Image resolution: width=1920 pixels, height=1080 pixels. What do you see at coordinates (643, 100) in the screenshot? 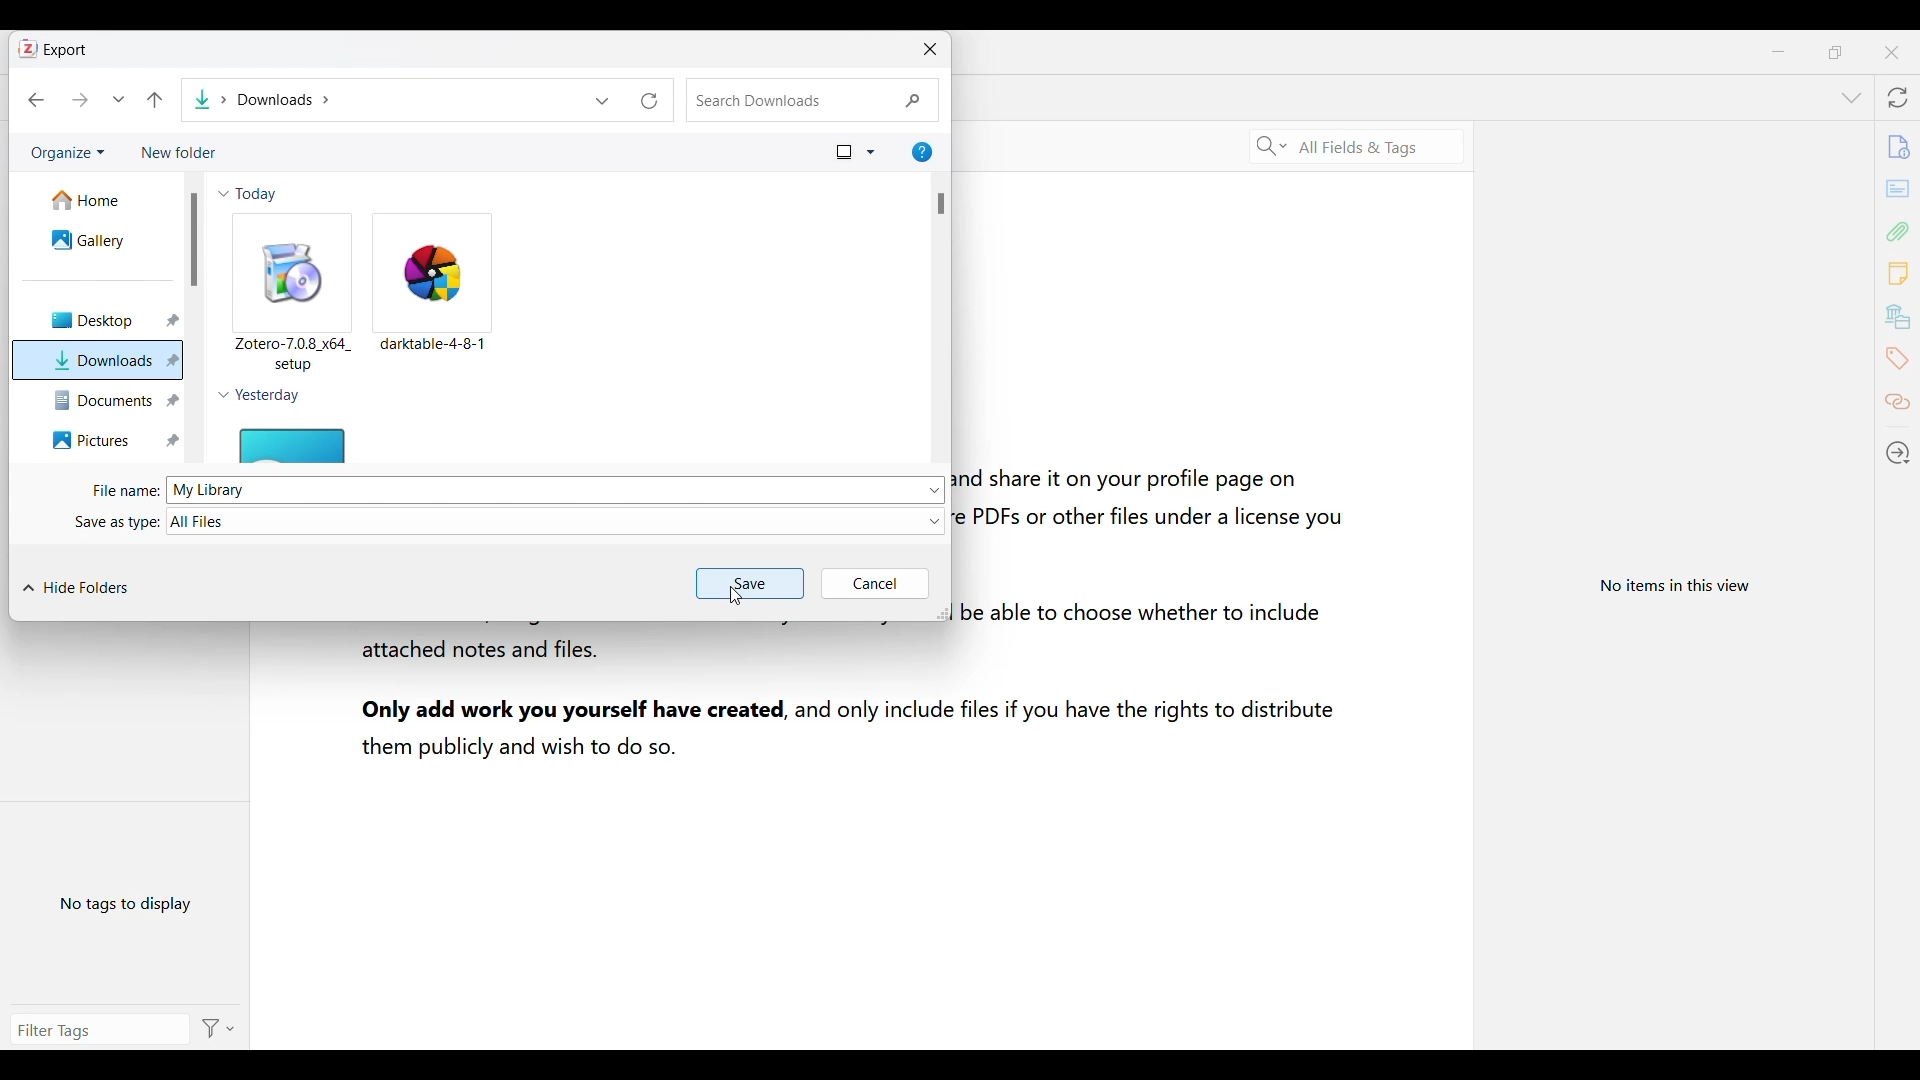
I see `Refresh` at bounding box center [643, 100].